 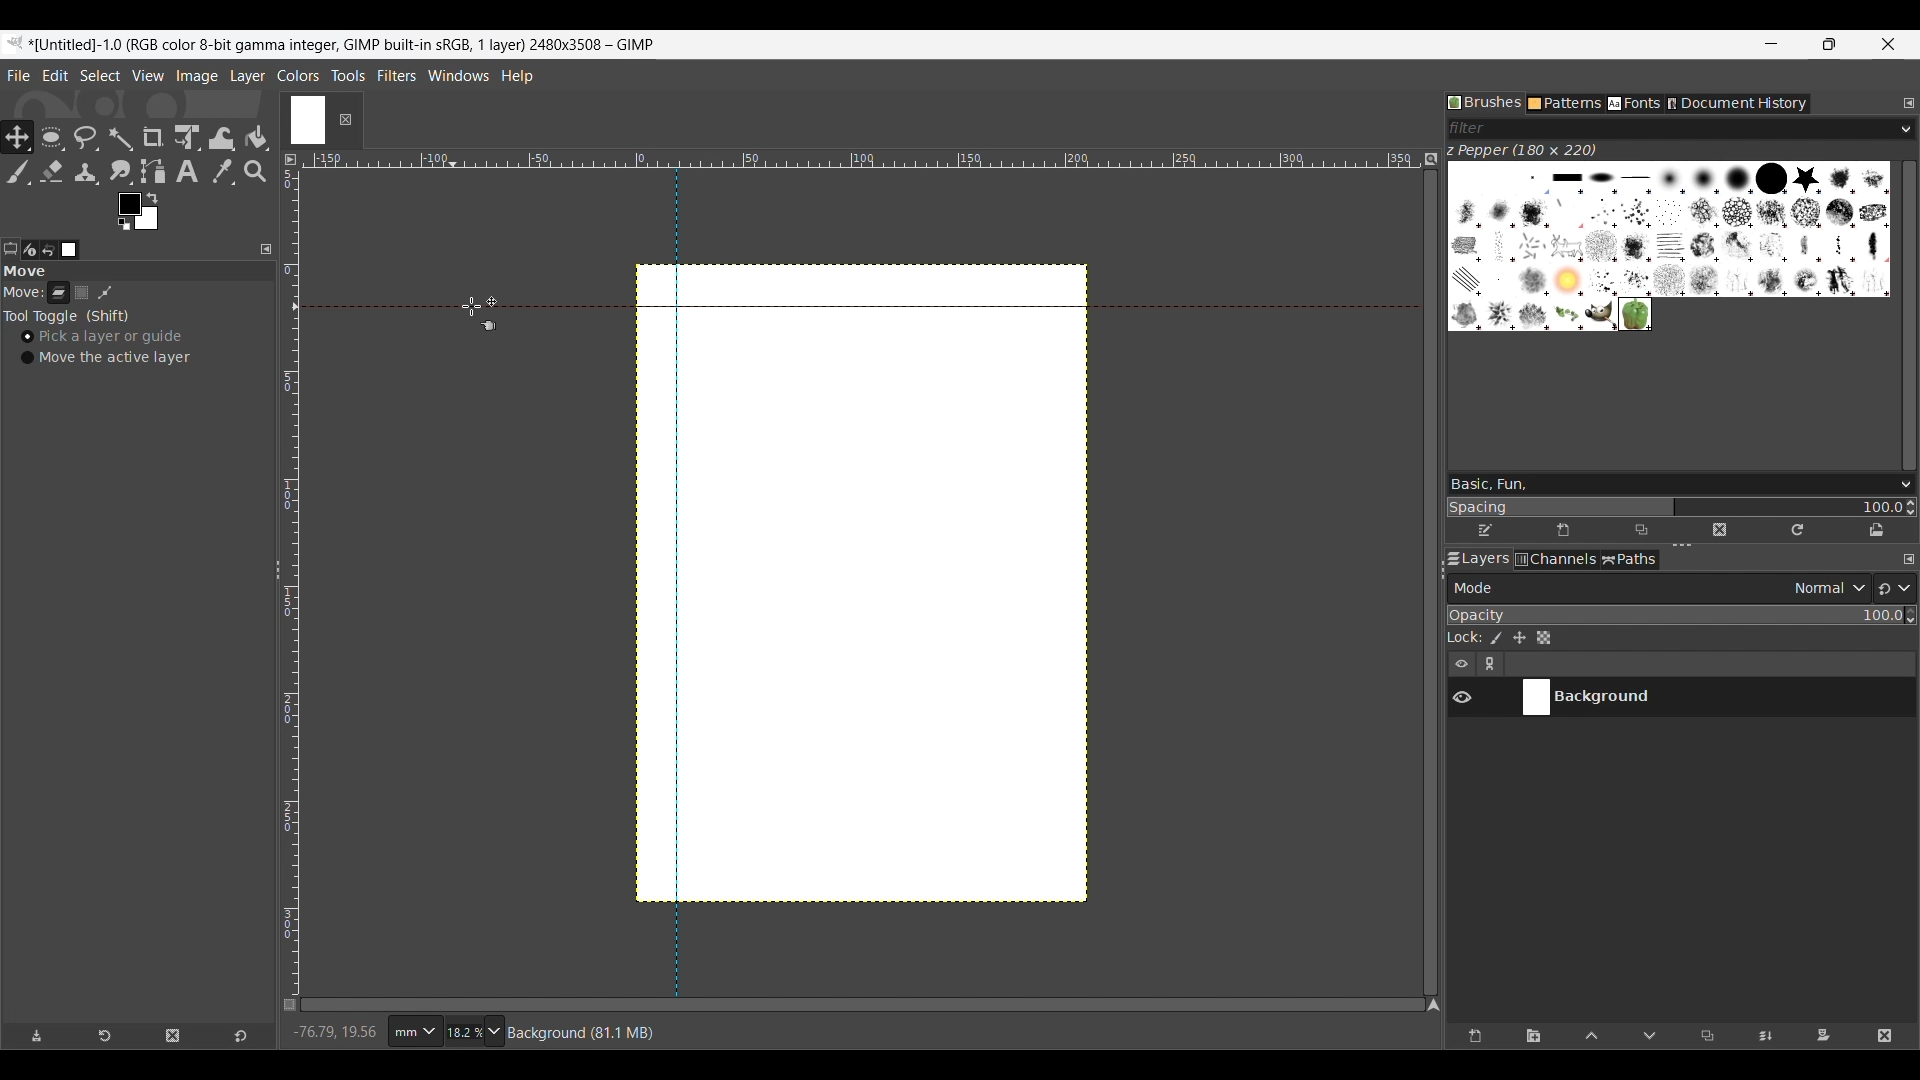 I want to click on Duplicate this brush, so click(x=1641, y=531).